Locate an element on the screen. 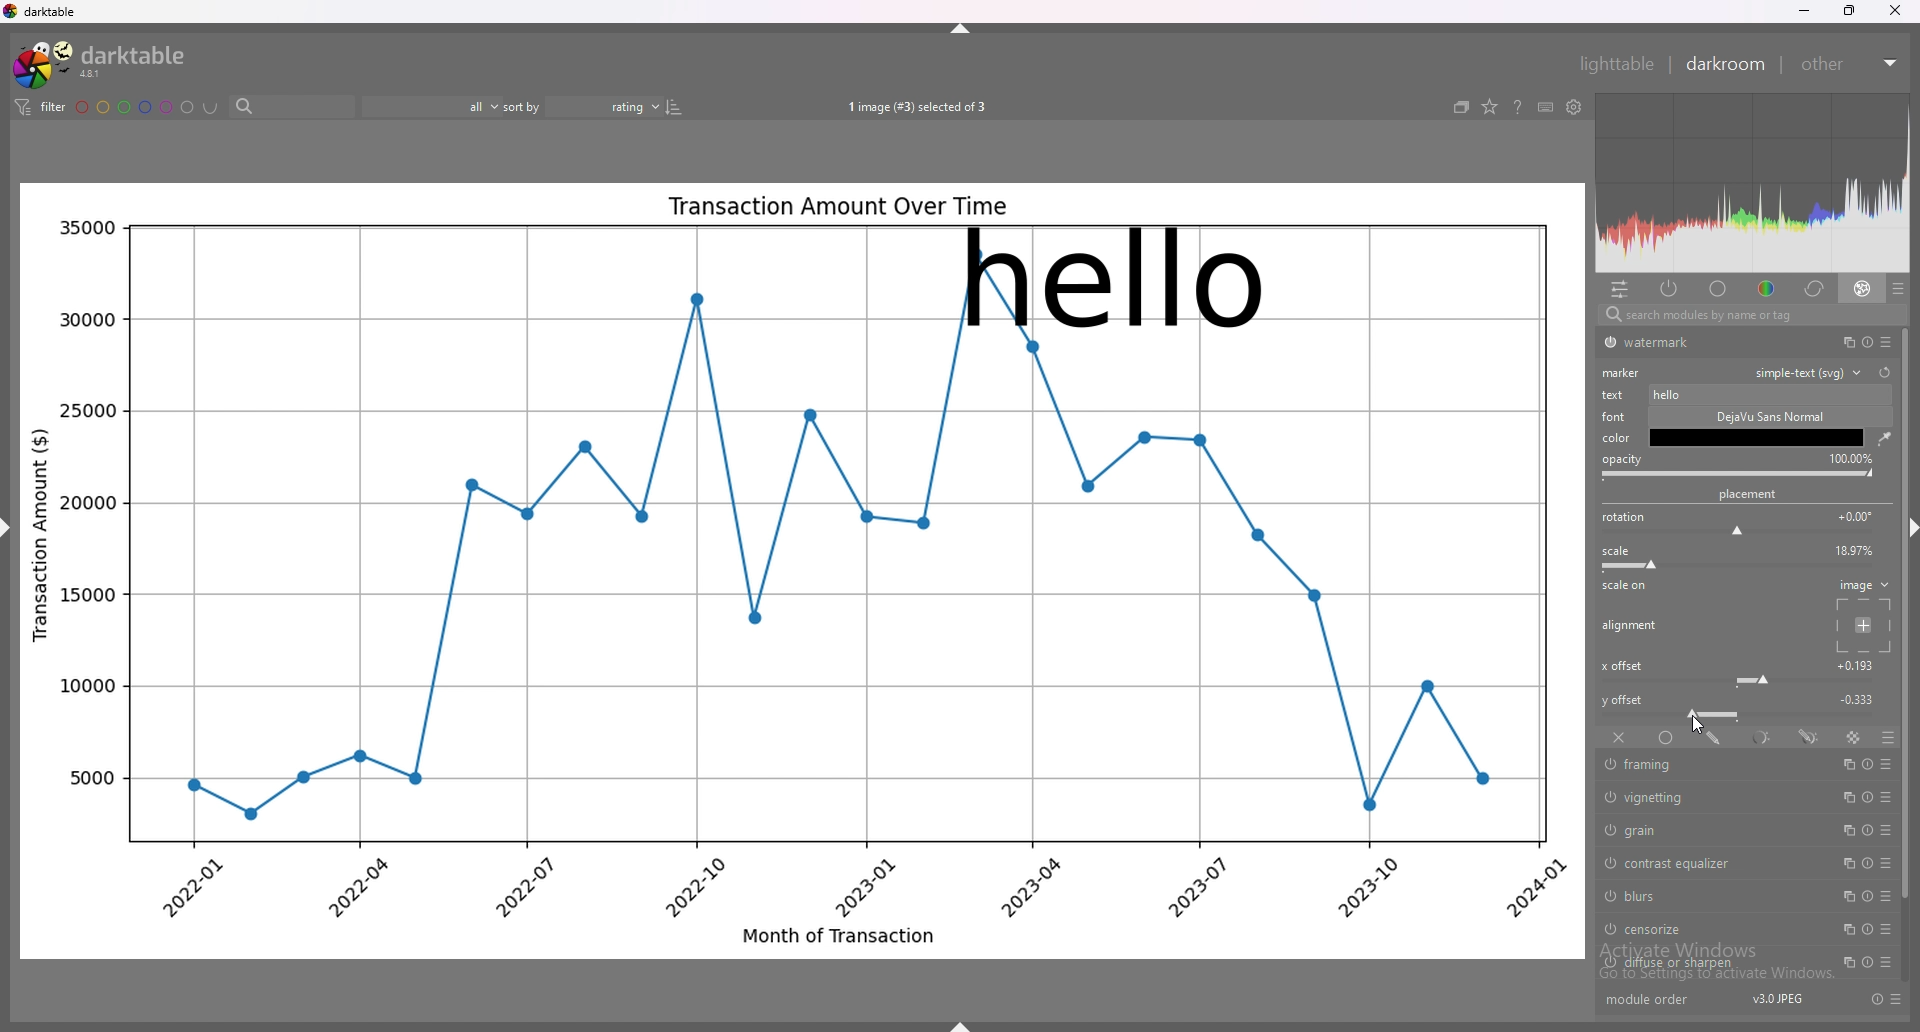  help is located at coordinates (1519, 108).